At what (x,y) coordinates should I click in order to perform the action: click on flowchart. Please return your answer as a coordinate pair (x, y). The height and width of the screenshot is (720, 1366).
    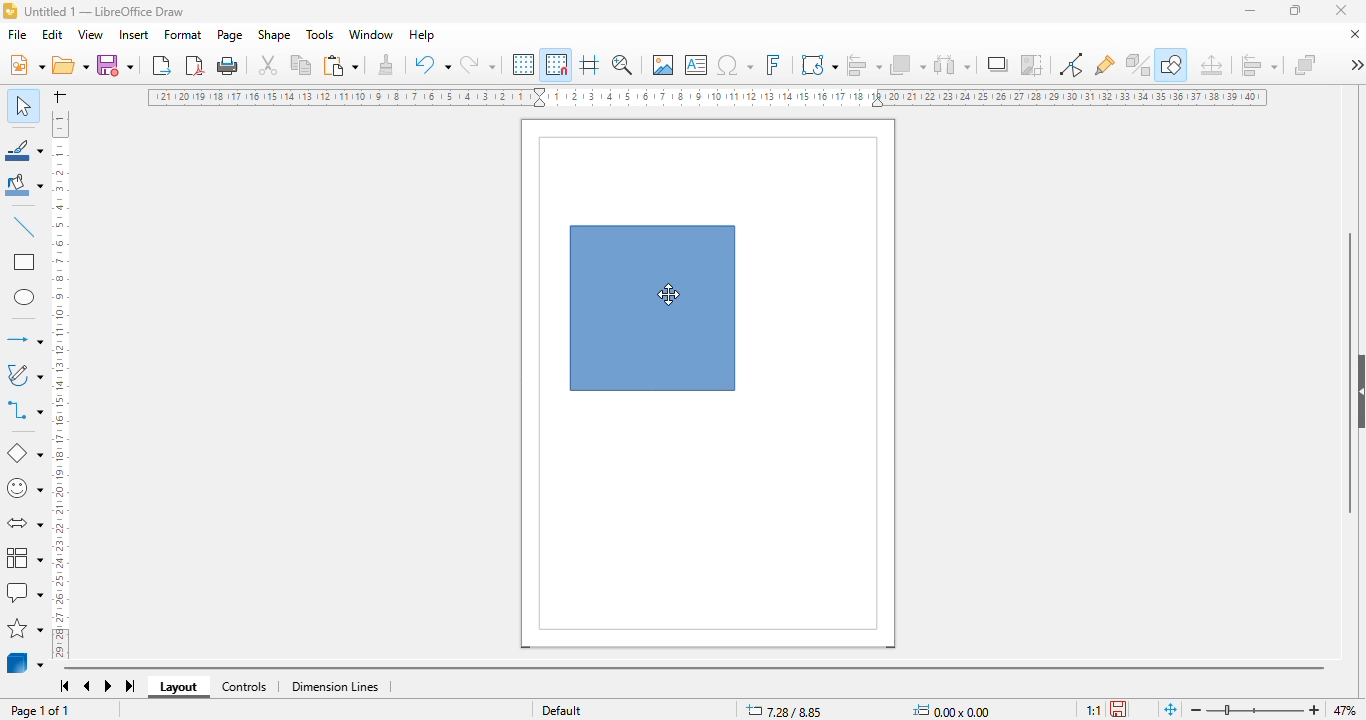
    Looking at the image, I should click on (25, 556).